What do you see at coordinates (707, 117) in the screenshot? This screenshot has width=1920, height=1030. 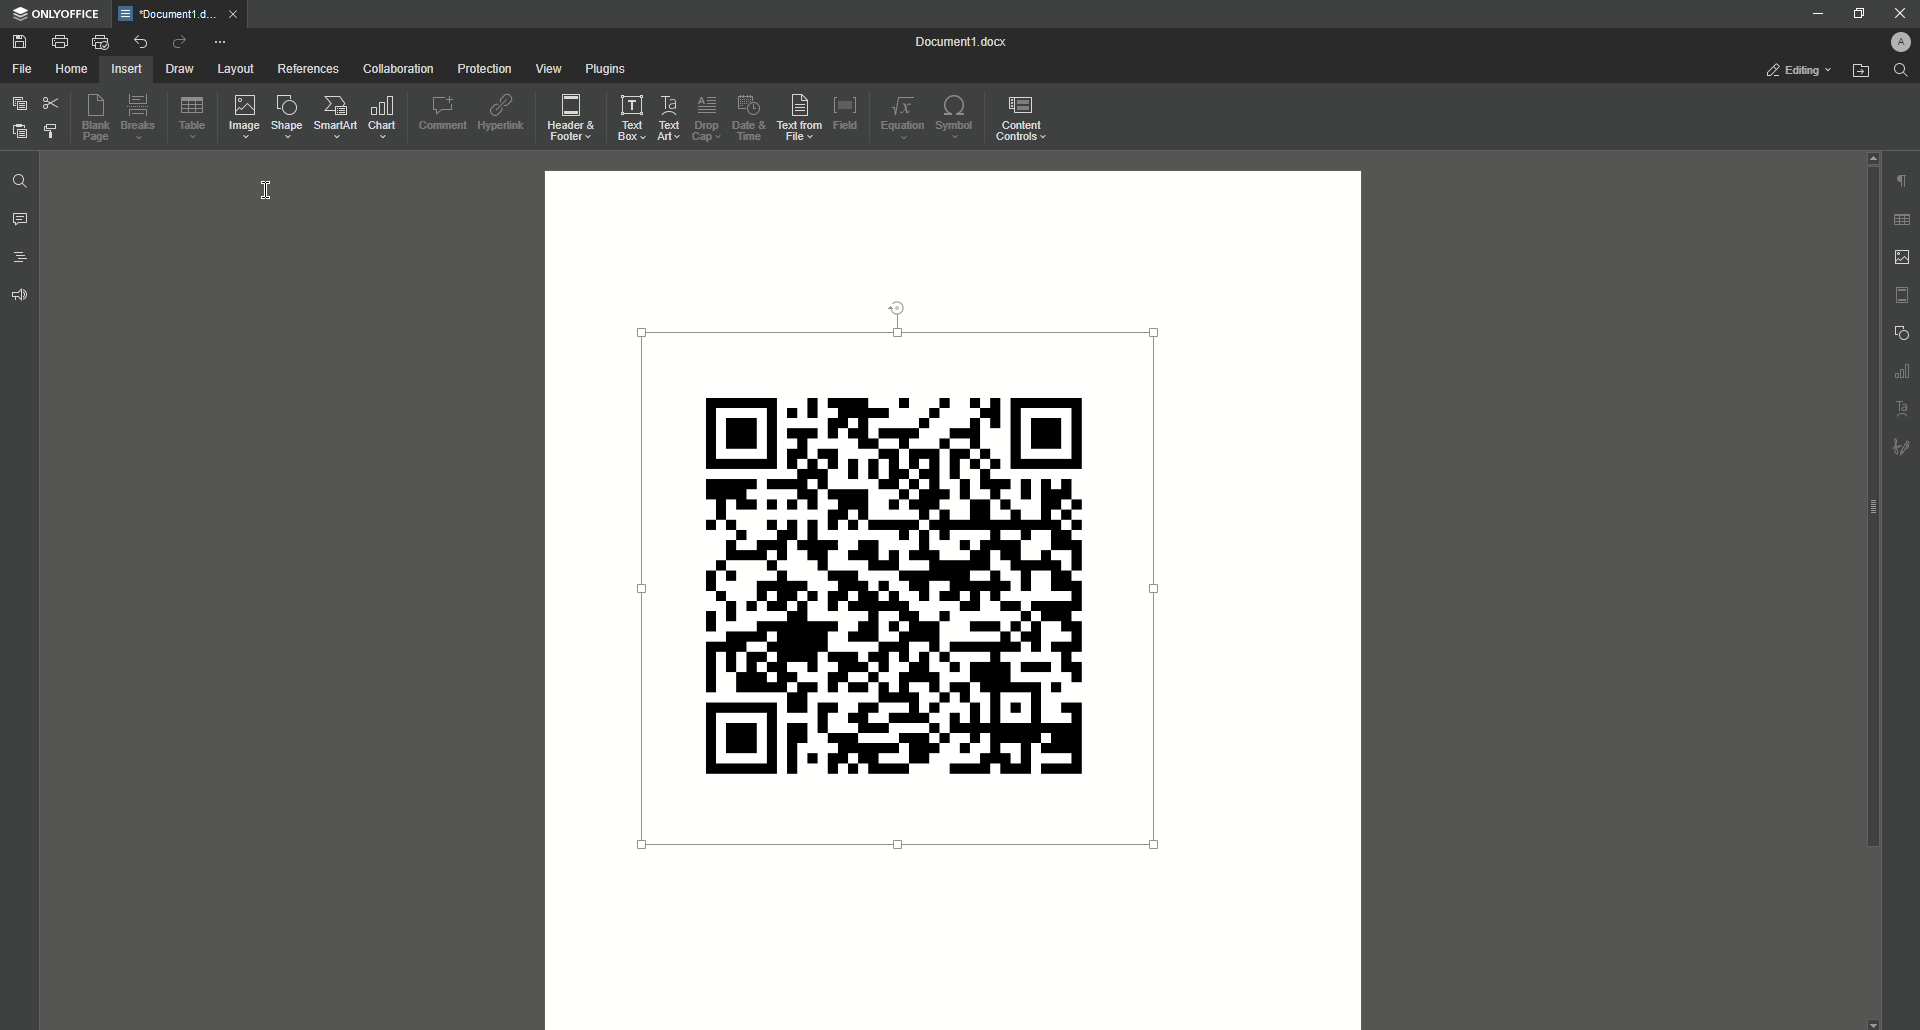 I see `Drop Cap` at bounding box center [707, 117].